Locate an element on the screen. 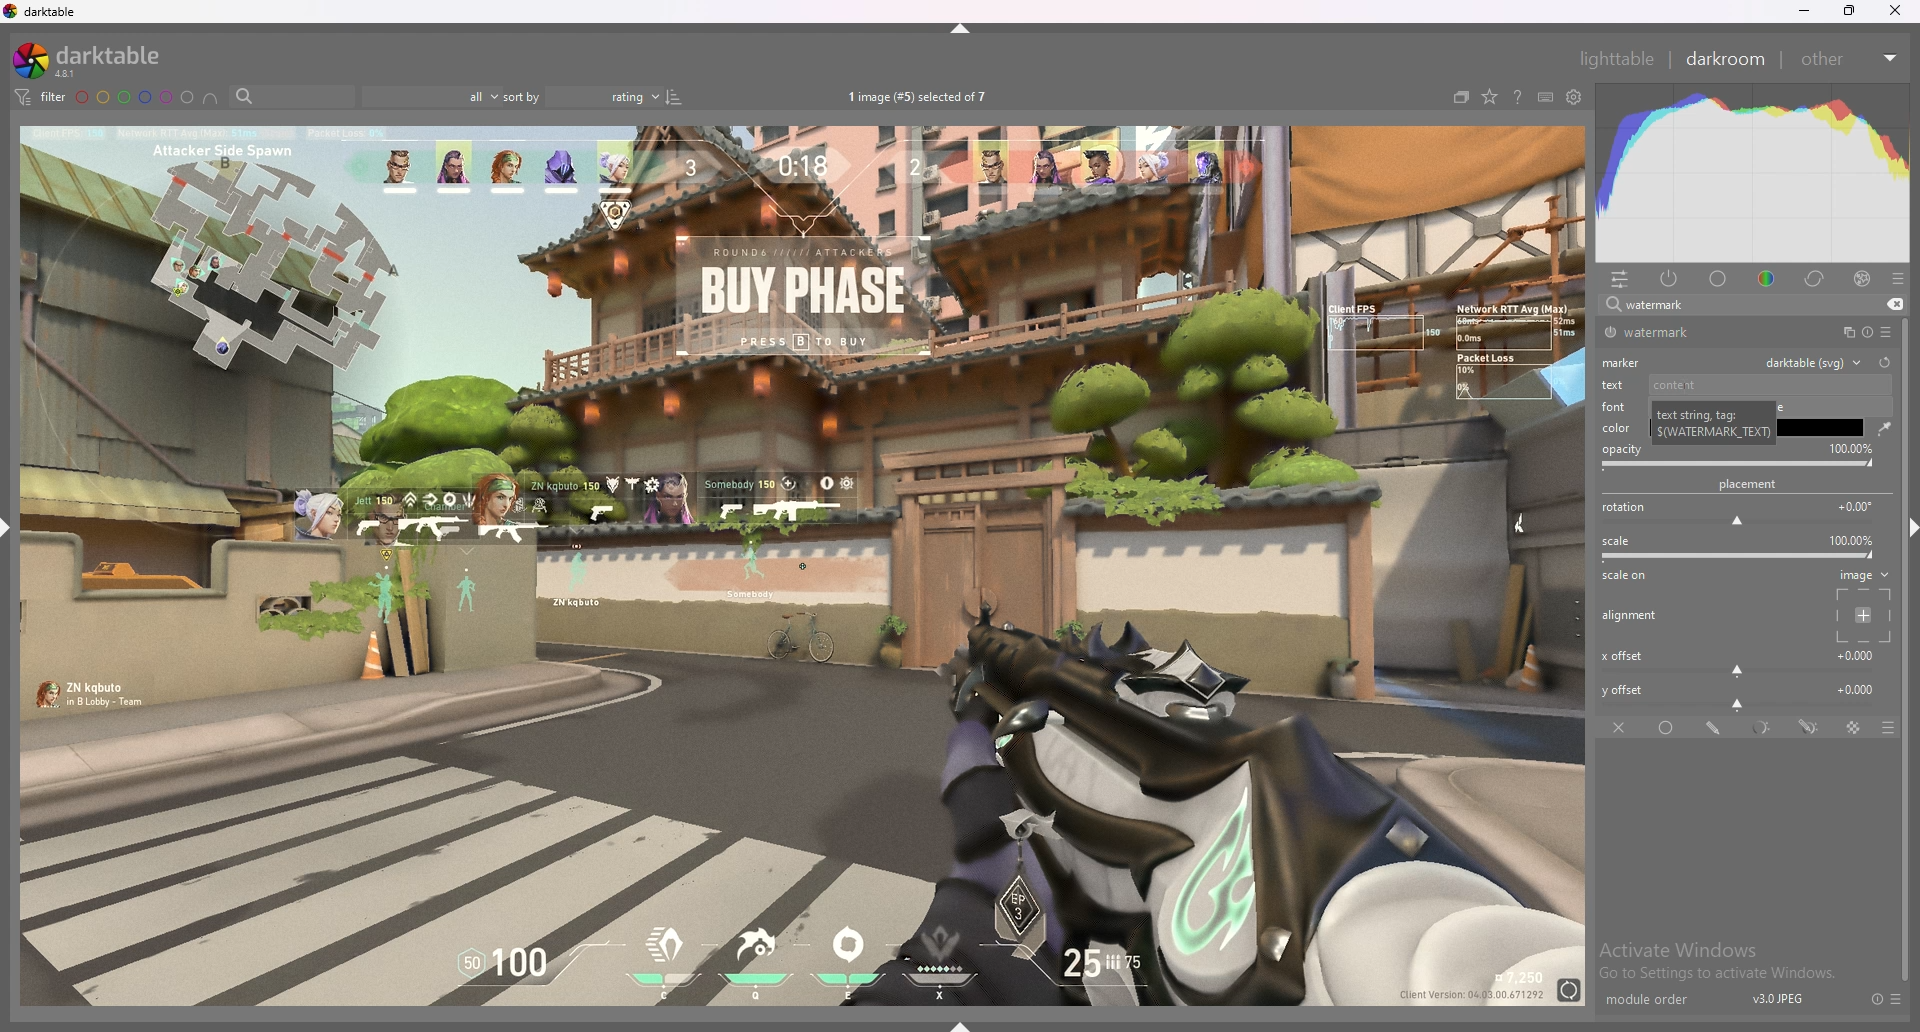 The height and width of the screenshot is (1032, 1920). image is located at coordinates (1860, 605).